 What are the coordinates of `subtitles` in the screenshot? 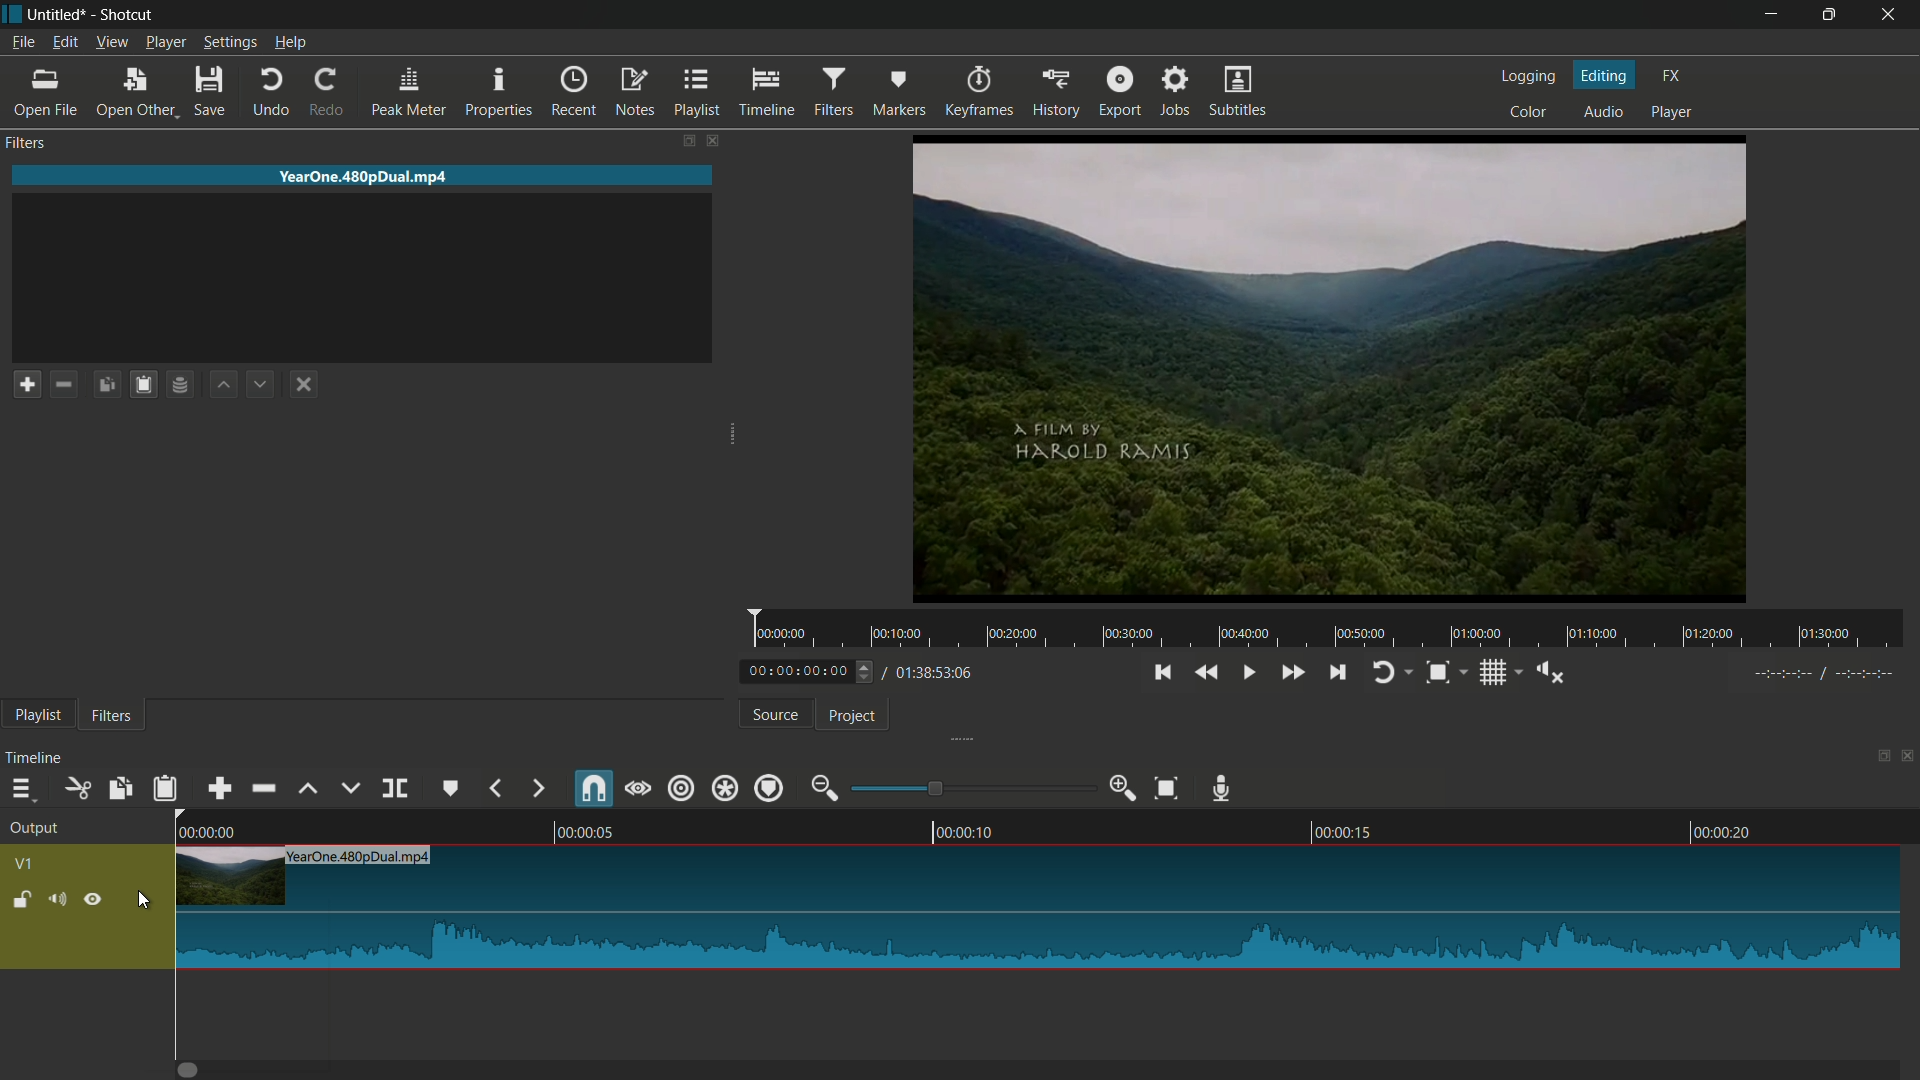 It's located at (1240, 94).